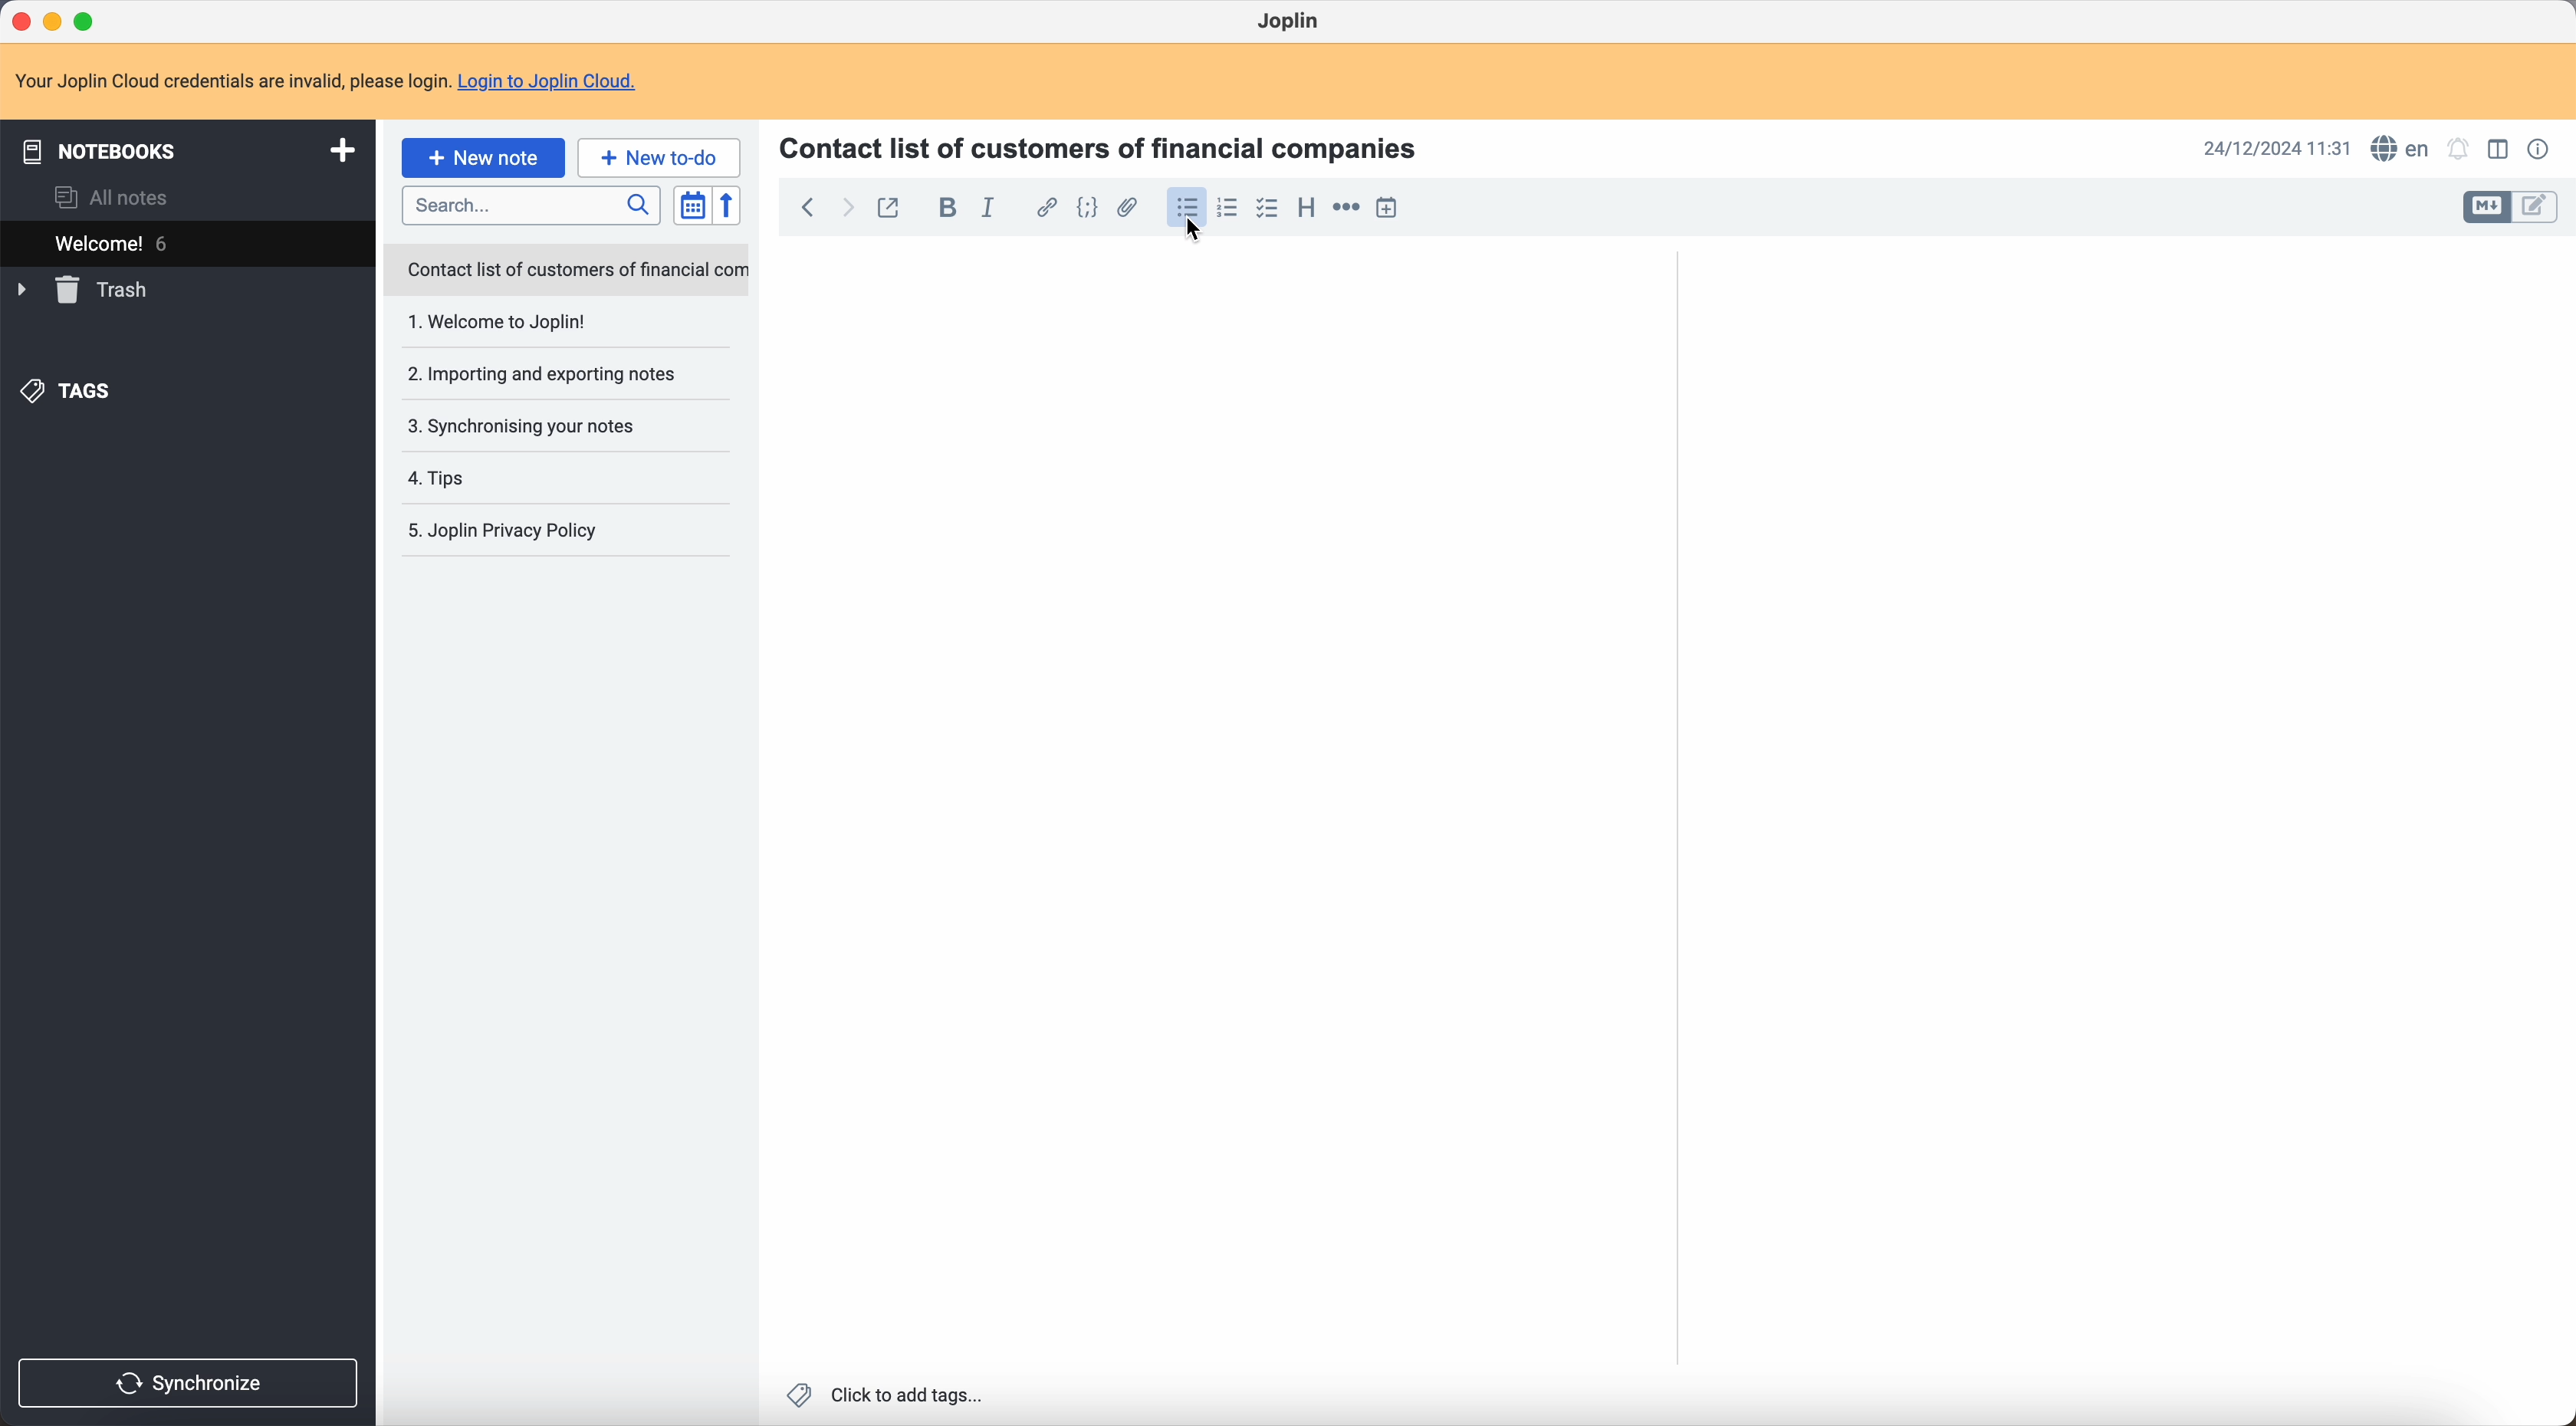 This screenshot has height=1426, width=2576. Describe the element at coordinates (2399, 150) in the screenshot. I see `spell checker` at that location.